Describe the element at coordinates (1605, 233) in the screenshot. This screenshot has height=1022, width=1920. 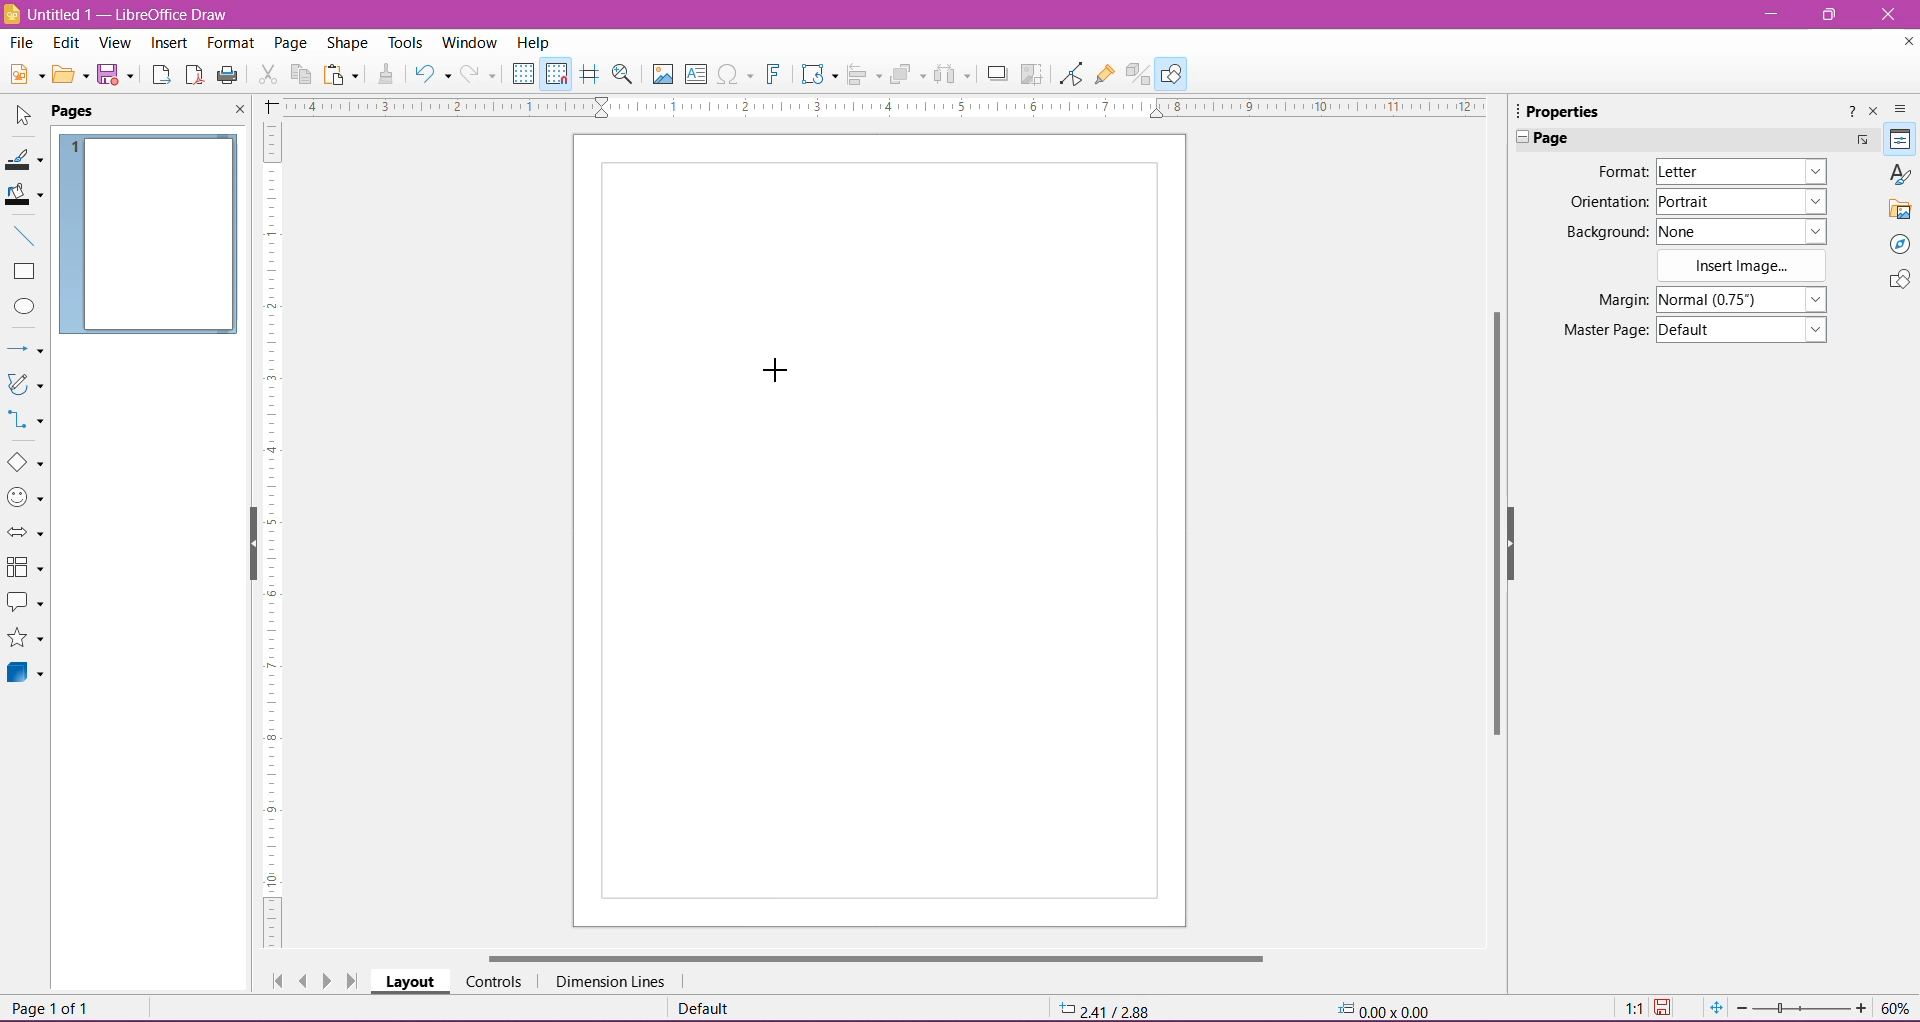
I see `Background` at that location.